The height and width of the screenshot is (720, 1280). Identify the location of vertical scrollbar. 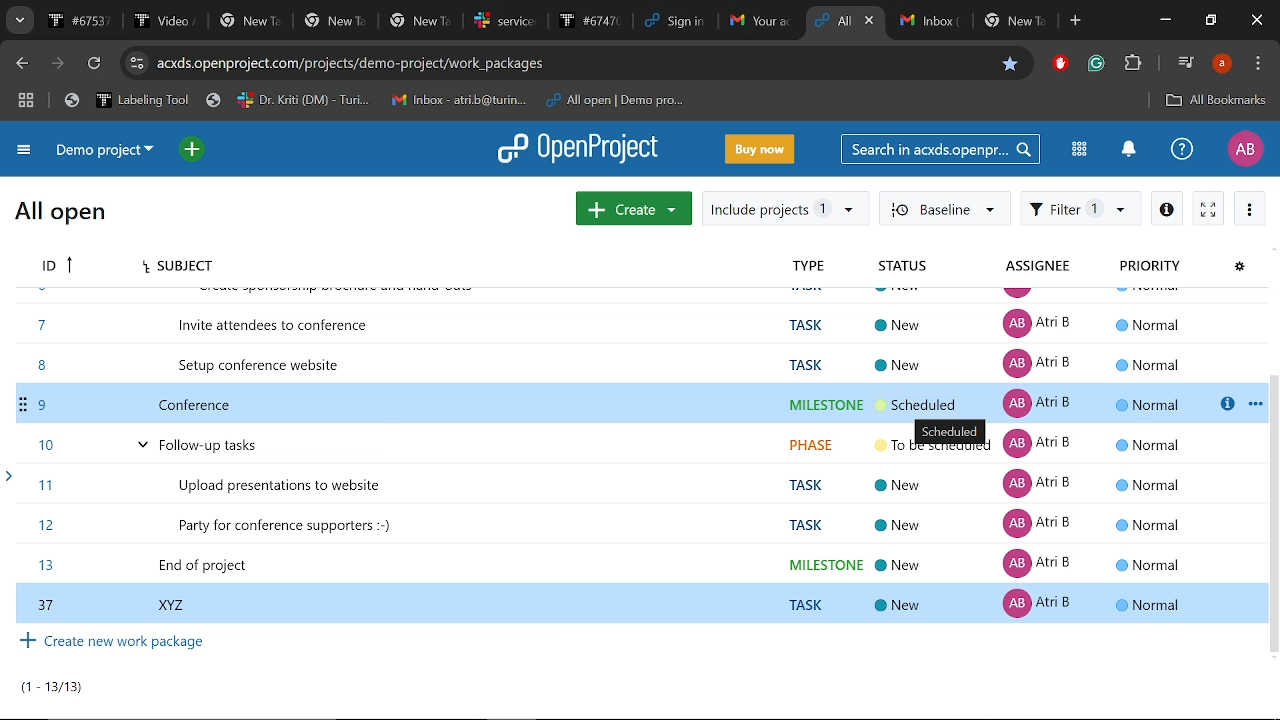
(1272, 513).